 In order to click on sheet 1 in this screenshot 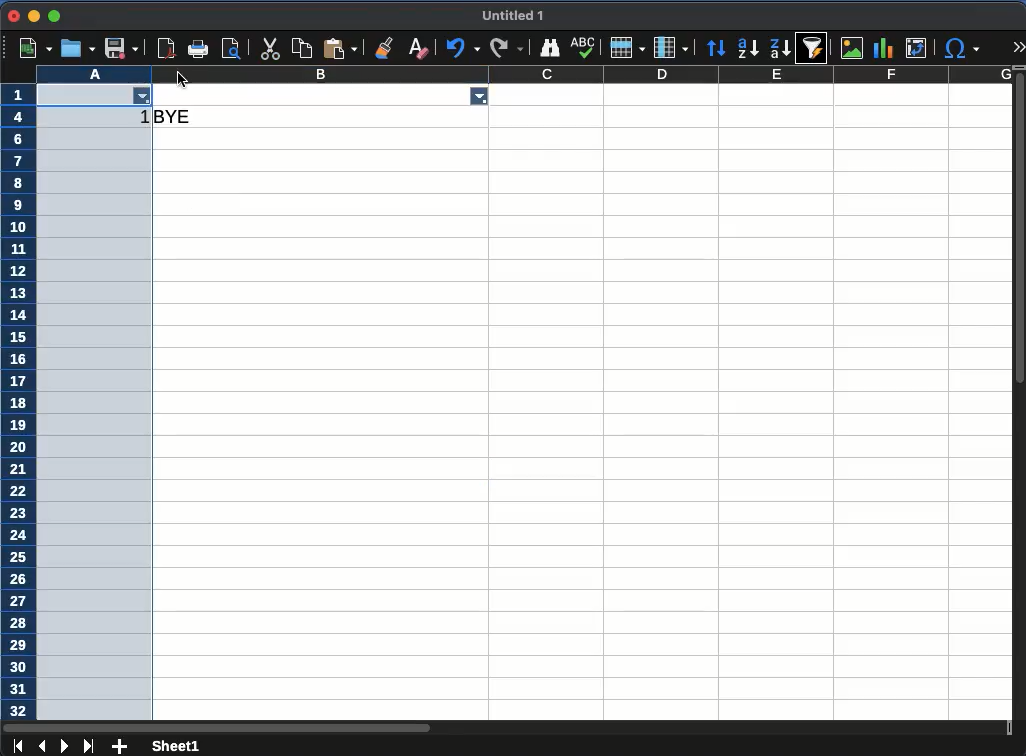, I will do `click(176, 745)`.